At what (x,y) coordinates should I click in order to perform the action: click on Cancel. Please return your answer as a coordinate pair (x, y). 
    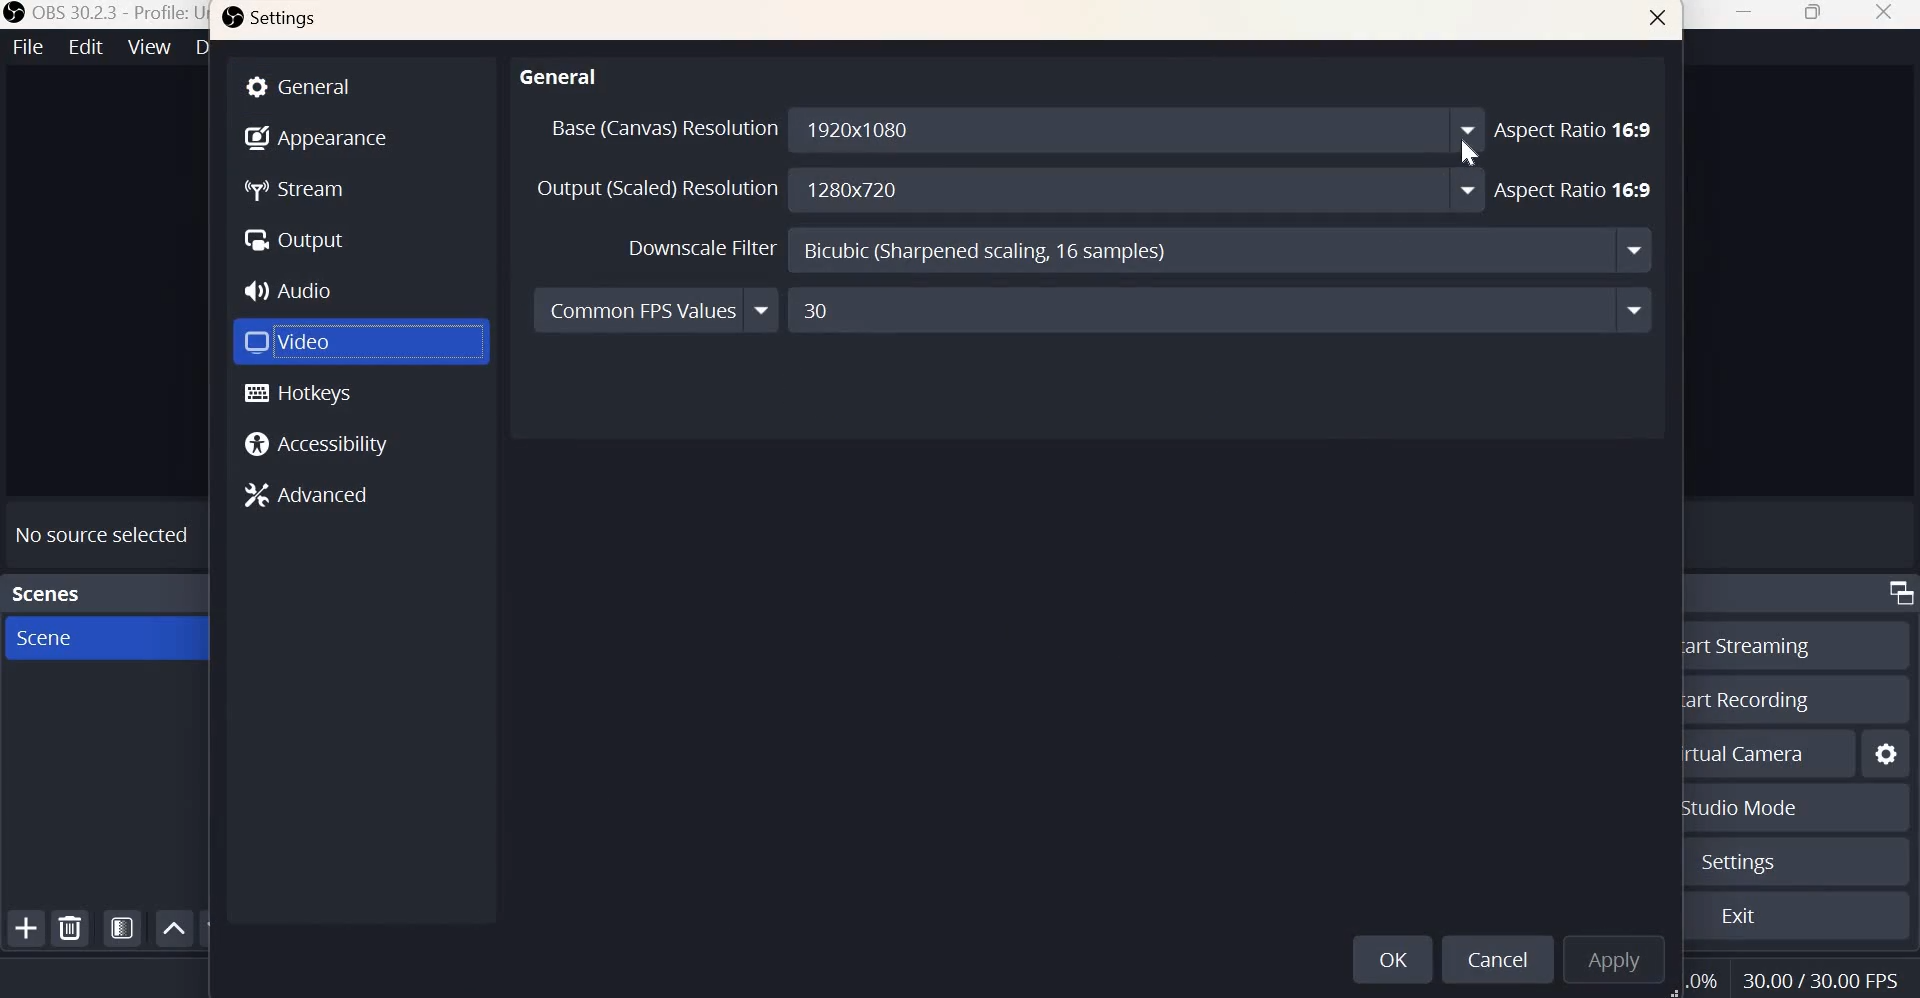
    Looking at the image, I should click on (1494, 957).